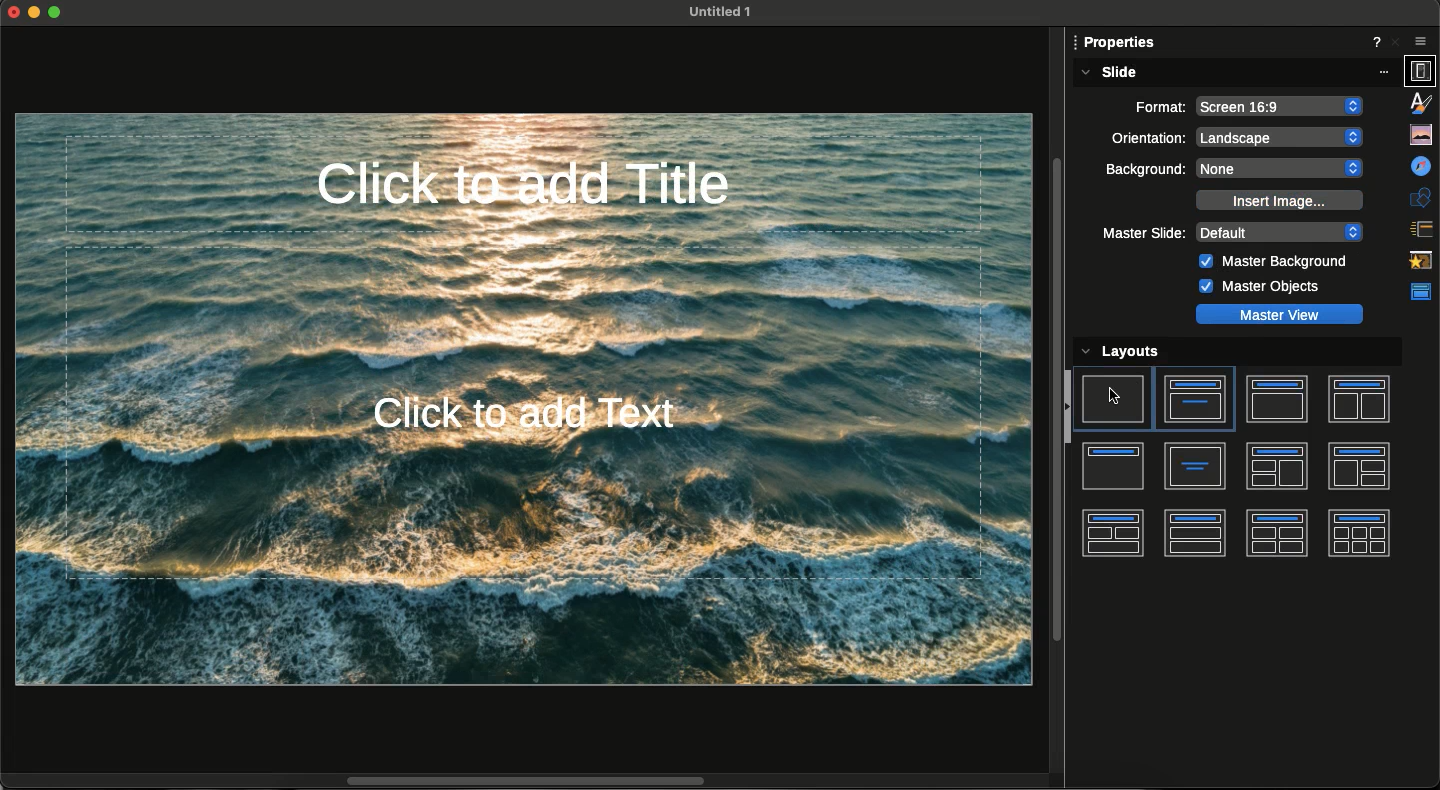 This screenshot has width=1440, height=790. What do you see at coordinates (1194, 399) in the screenshot?
I see `Title and text box` at bounding box center [1194, 399].